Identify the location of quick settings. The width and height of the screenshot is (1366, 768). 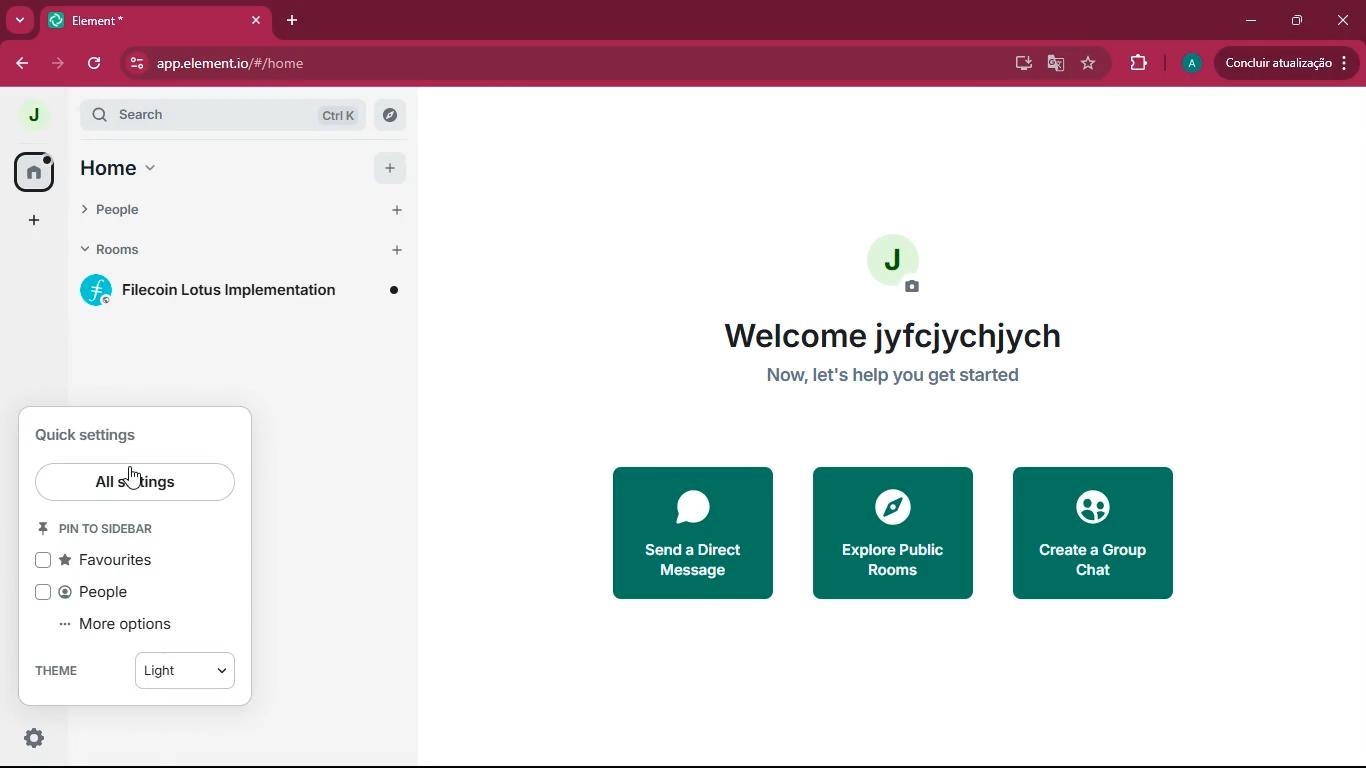
(106, 738).